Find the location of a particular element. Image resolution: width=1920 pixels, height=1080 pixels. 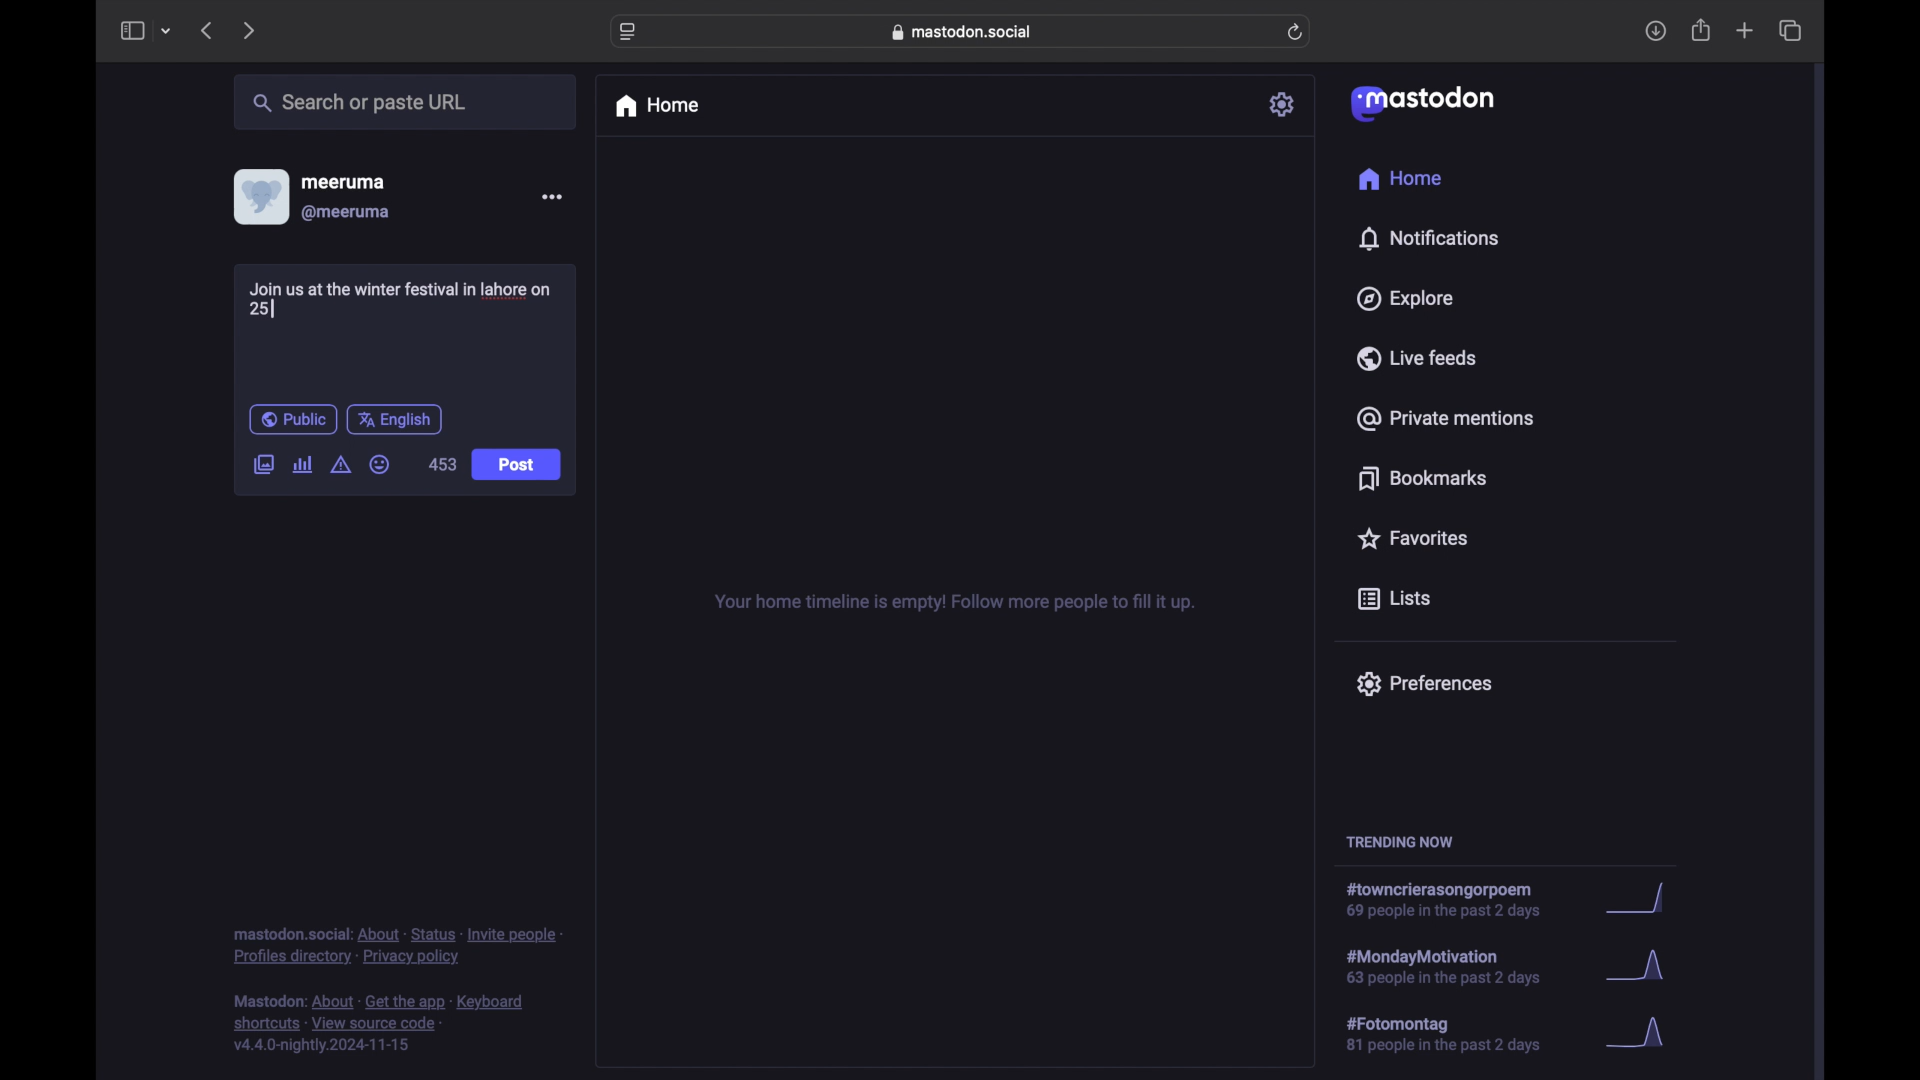

share is located at coordinates (1702, 31).